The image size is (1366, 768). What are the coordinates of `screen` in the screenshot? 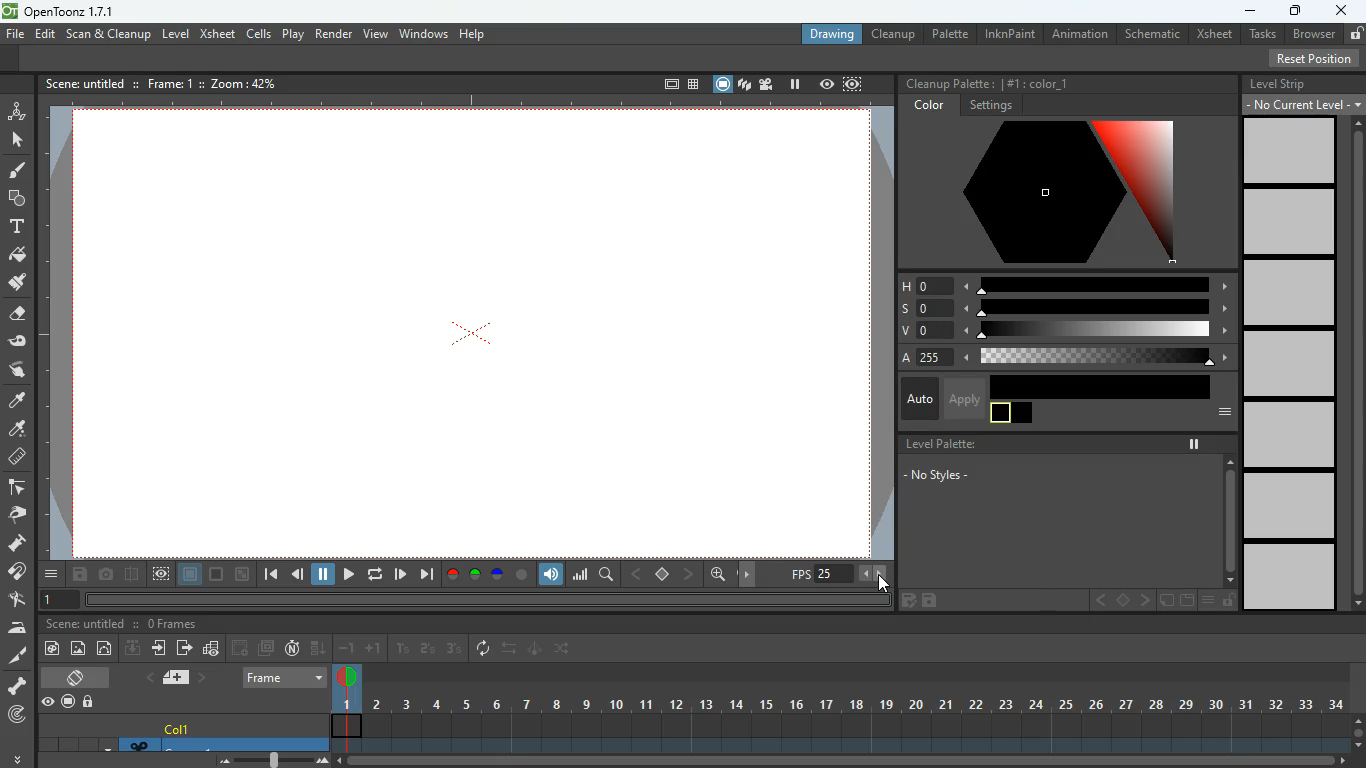 It's located at (721, 84).